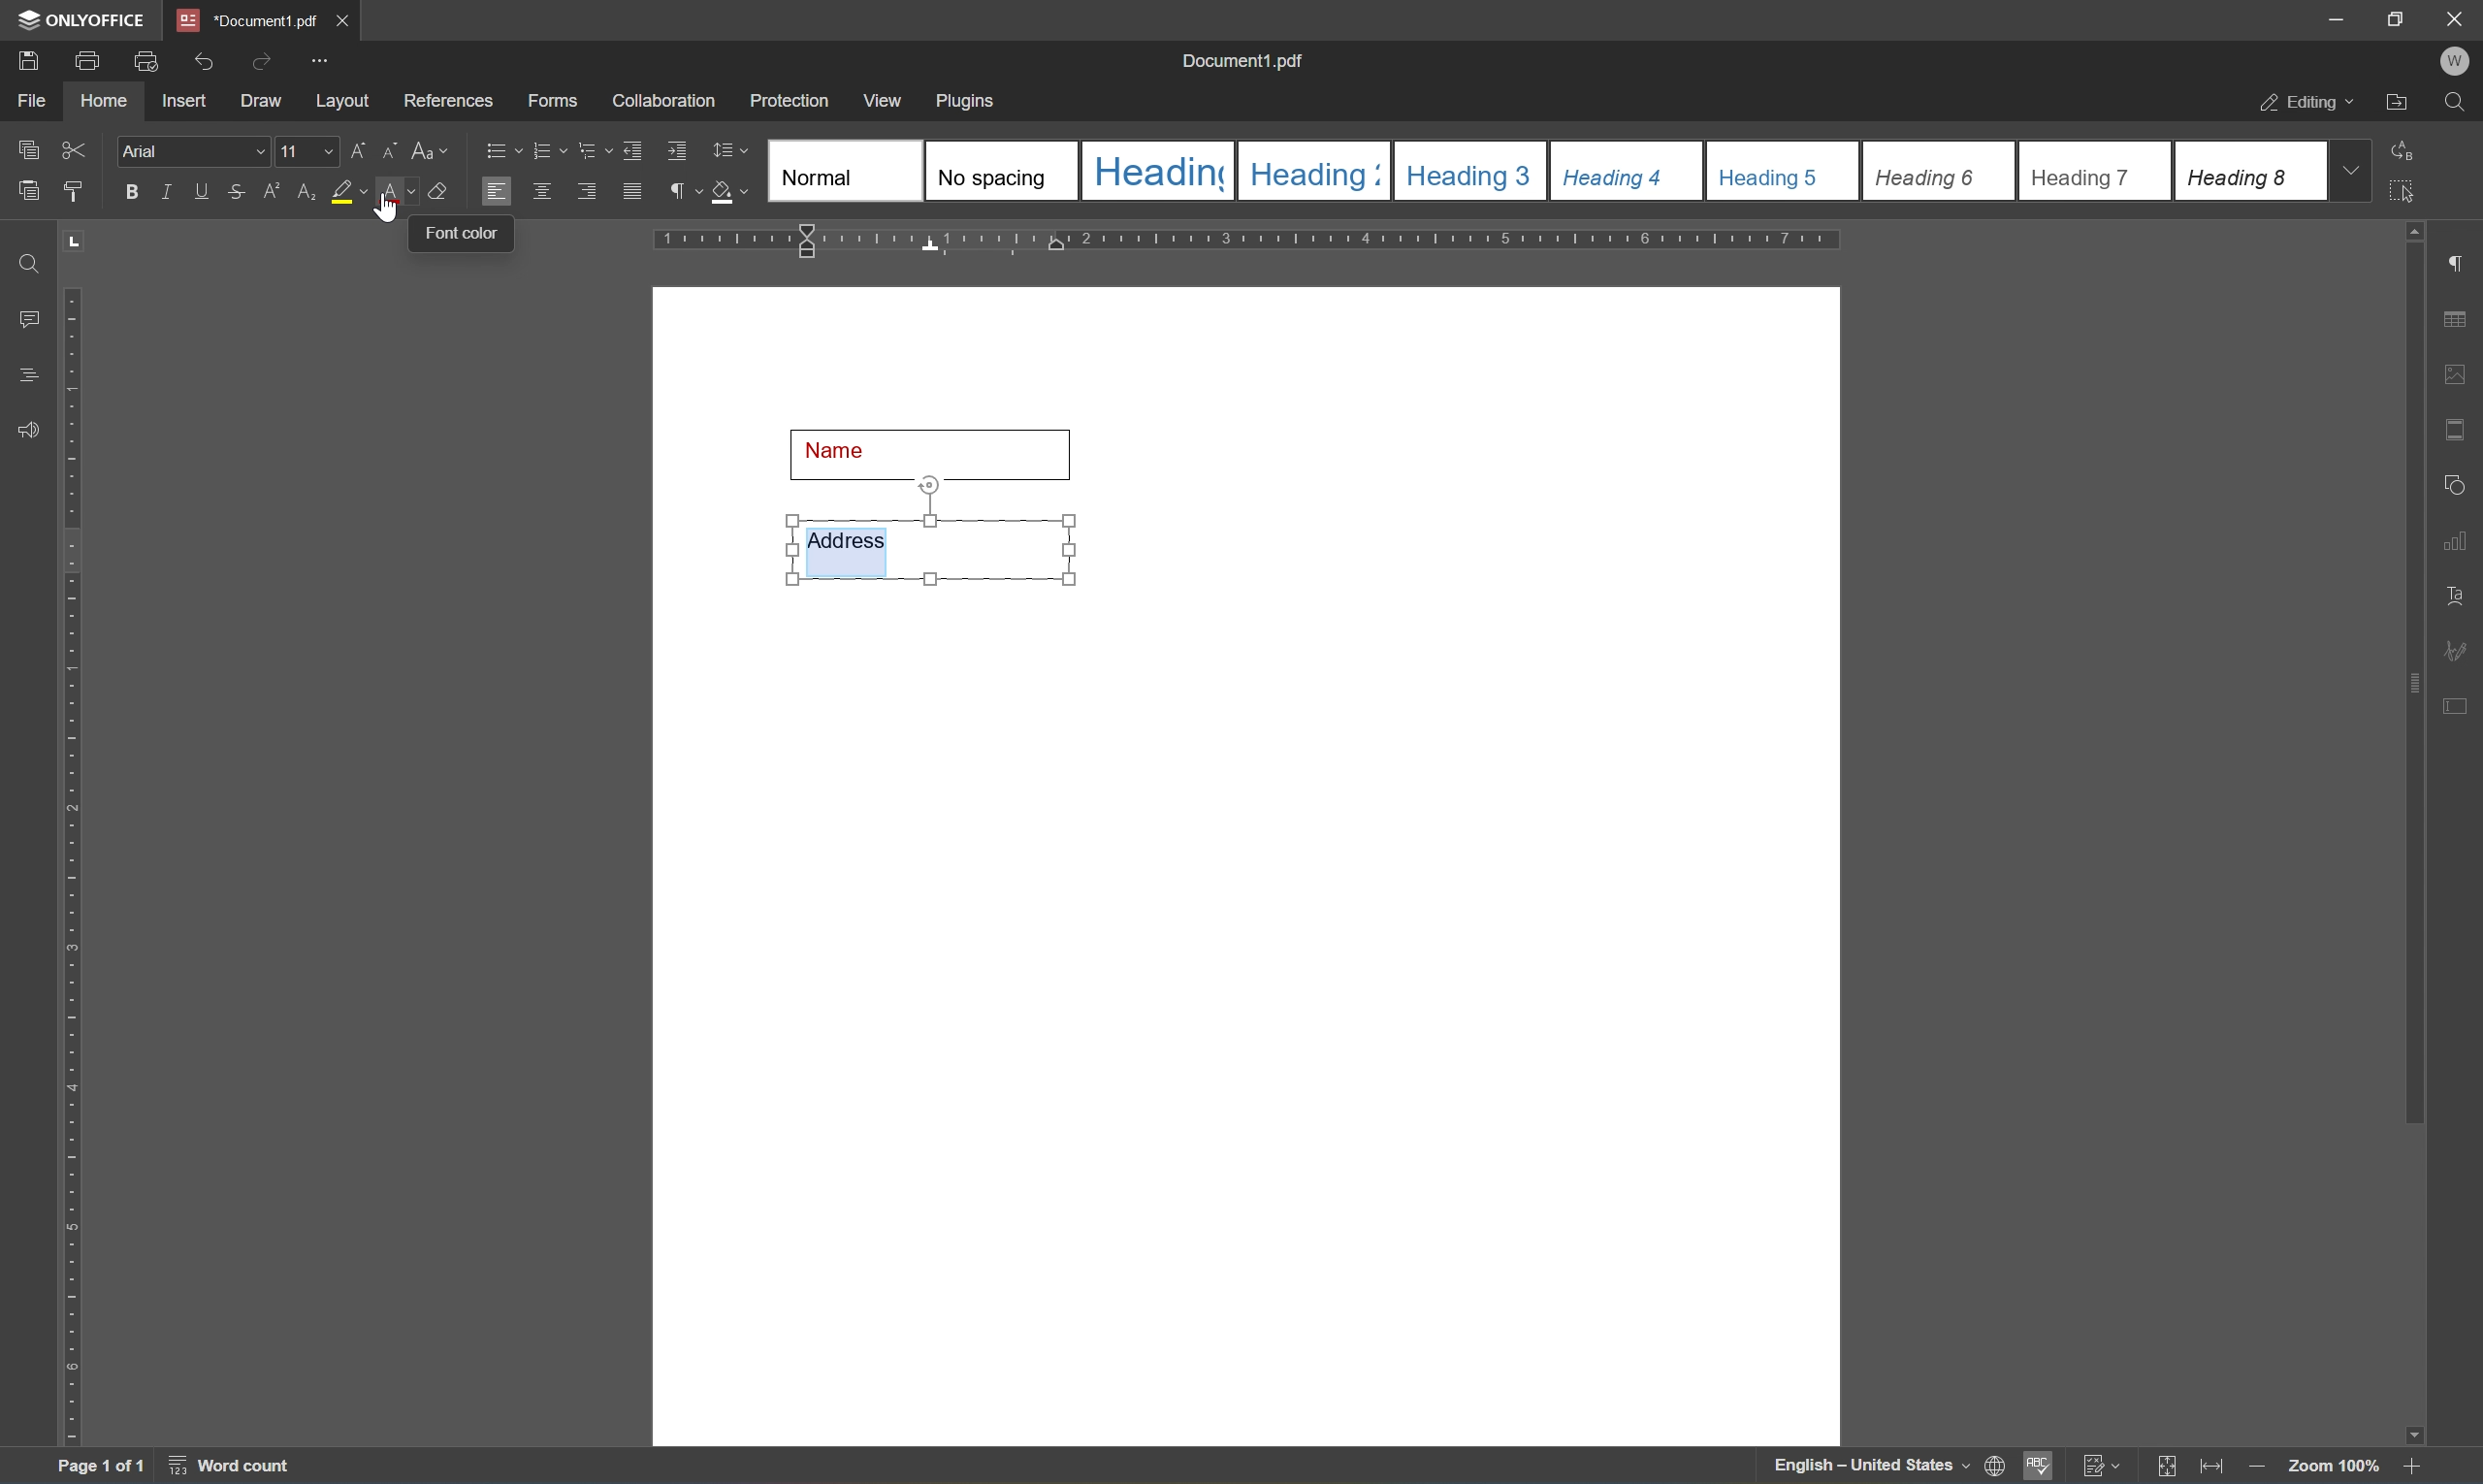 The image size is (2483, 1484). I want to click on drop down, so click(2357, 172).